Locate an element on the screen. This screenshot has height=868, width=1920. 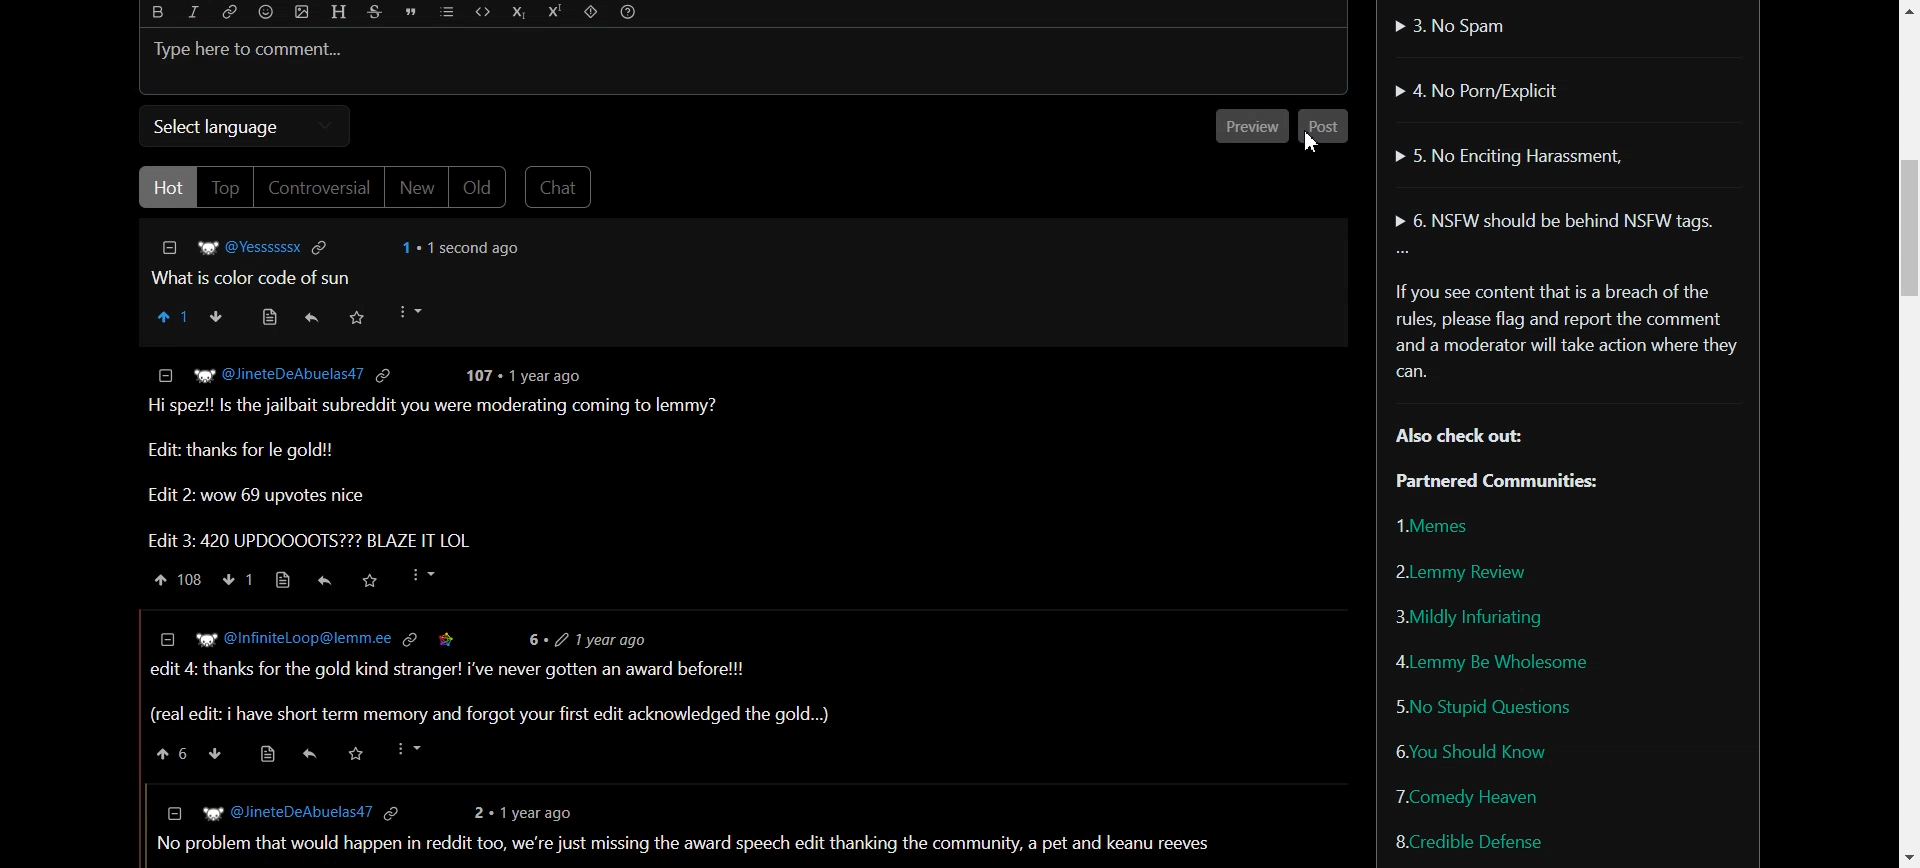
Strikethrough is located at coordinates (376, 12).